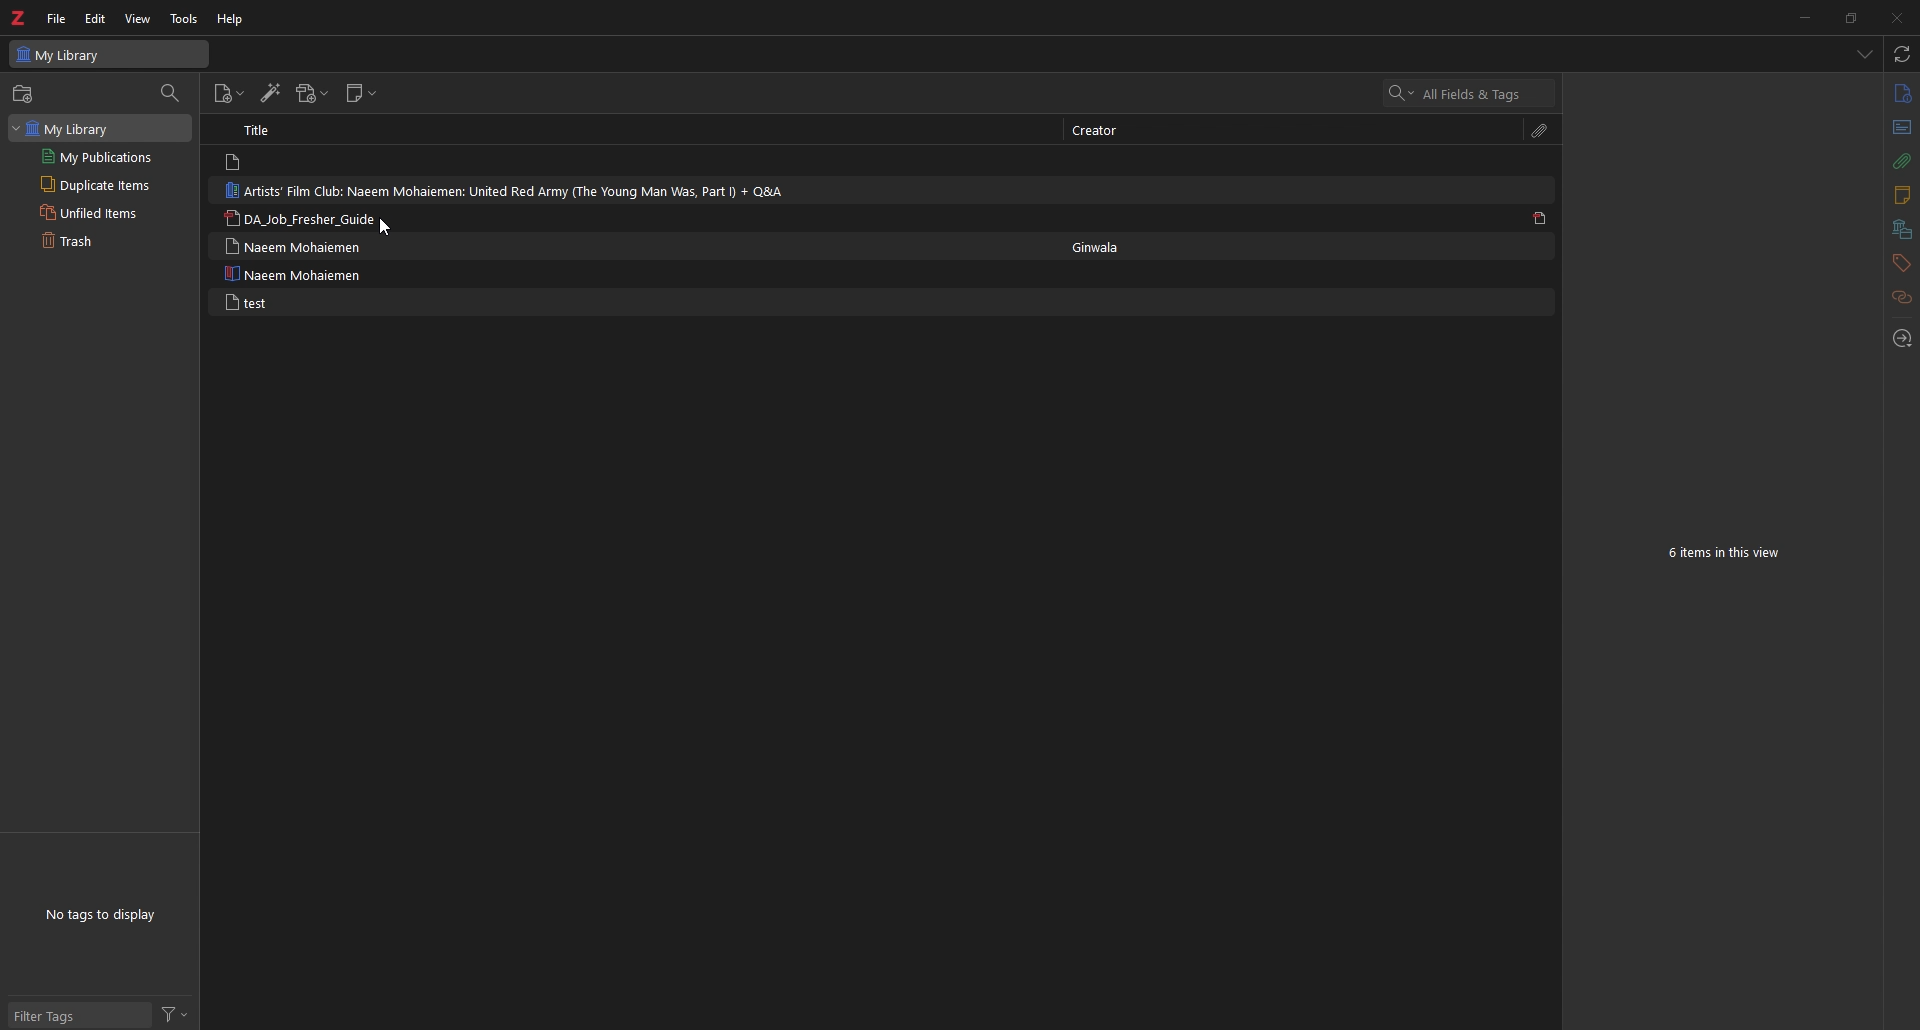 The image size is (1920, 1030). Describe the element at coordinates (20, 17) in the screenshot. I see `zotero` at that location.